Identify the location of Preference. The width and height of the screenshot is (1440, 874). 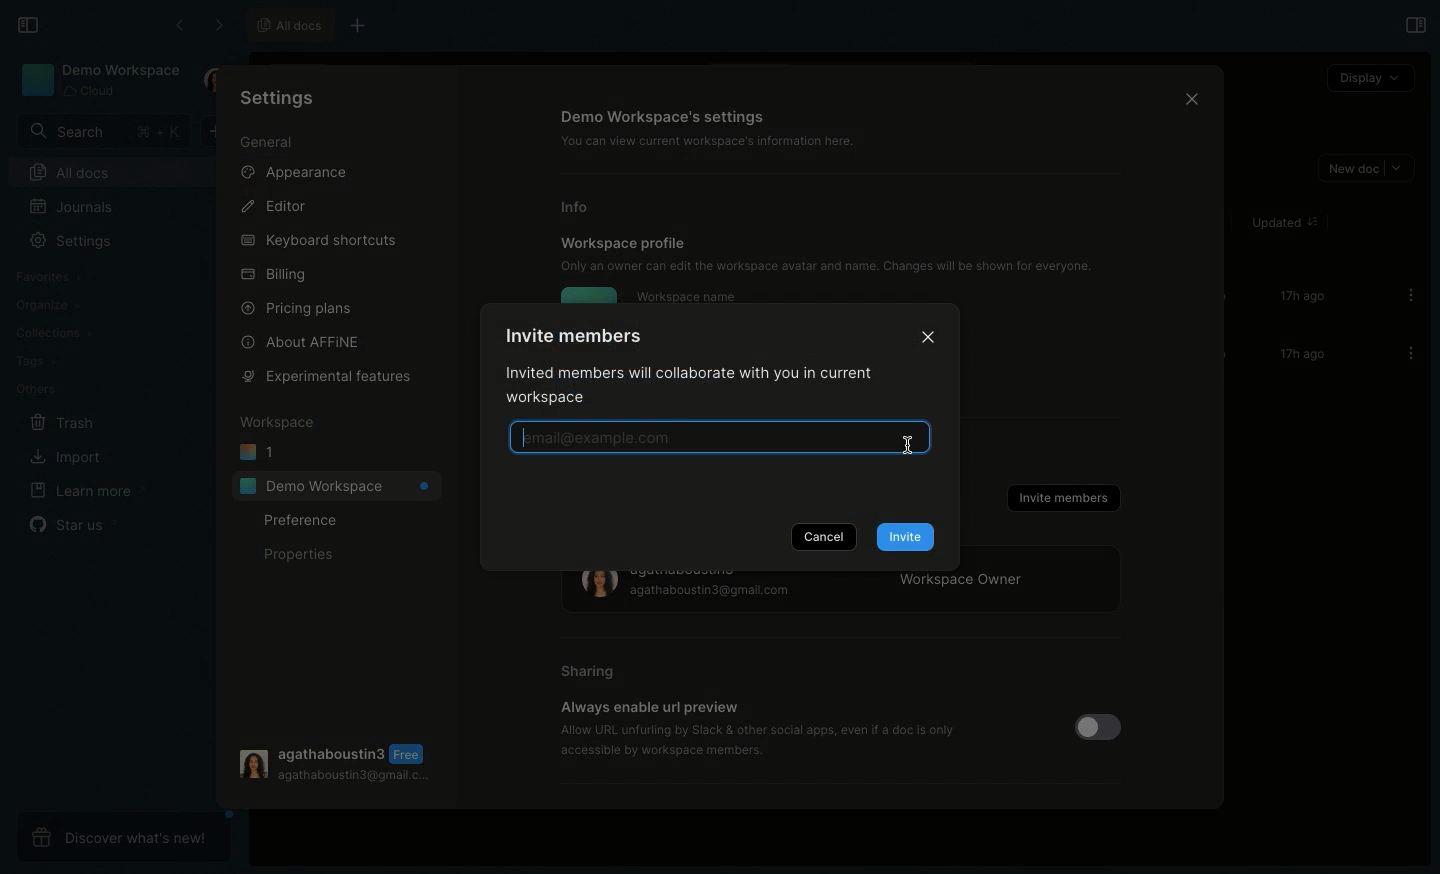
(303, 521).